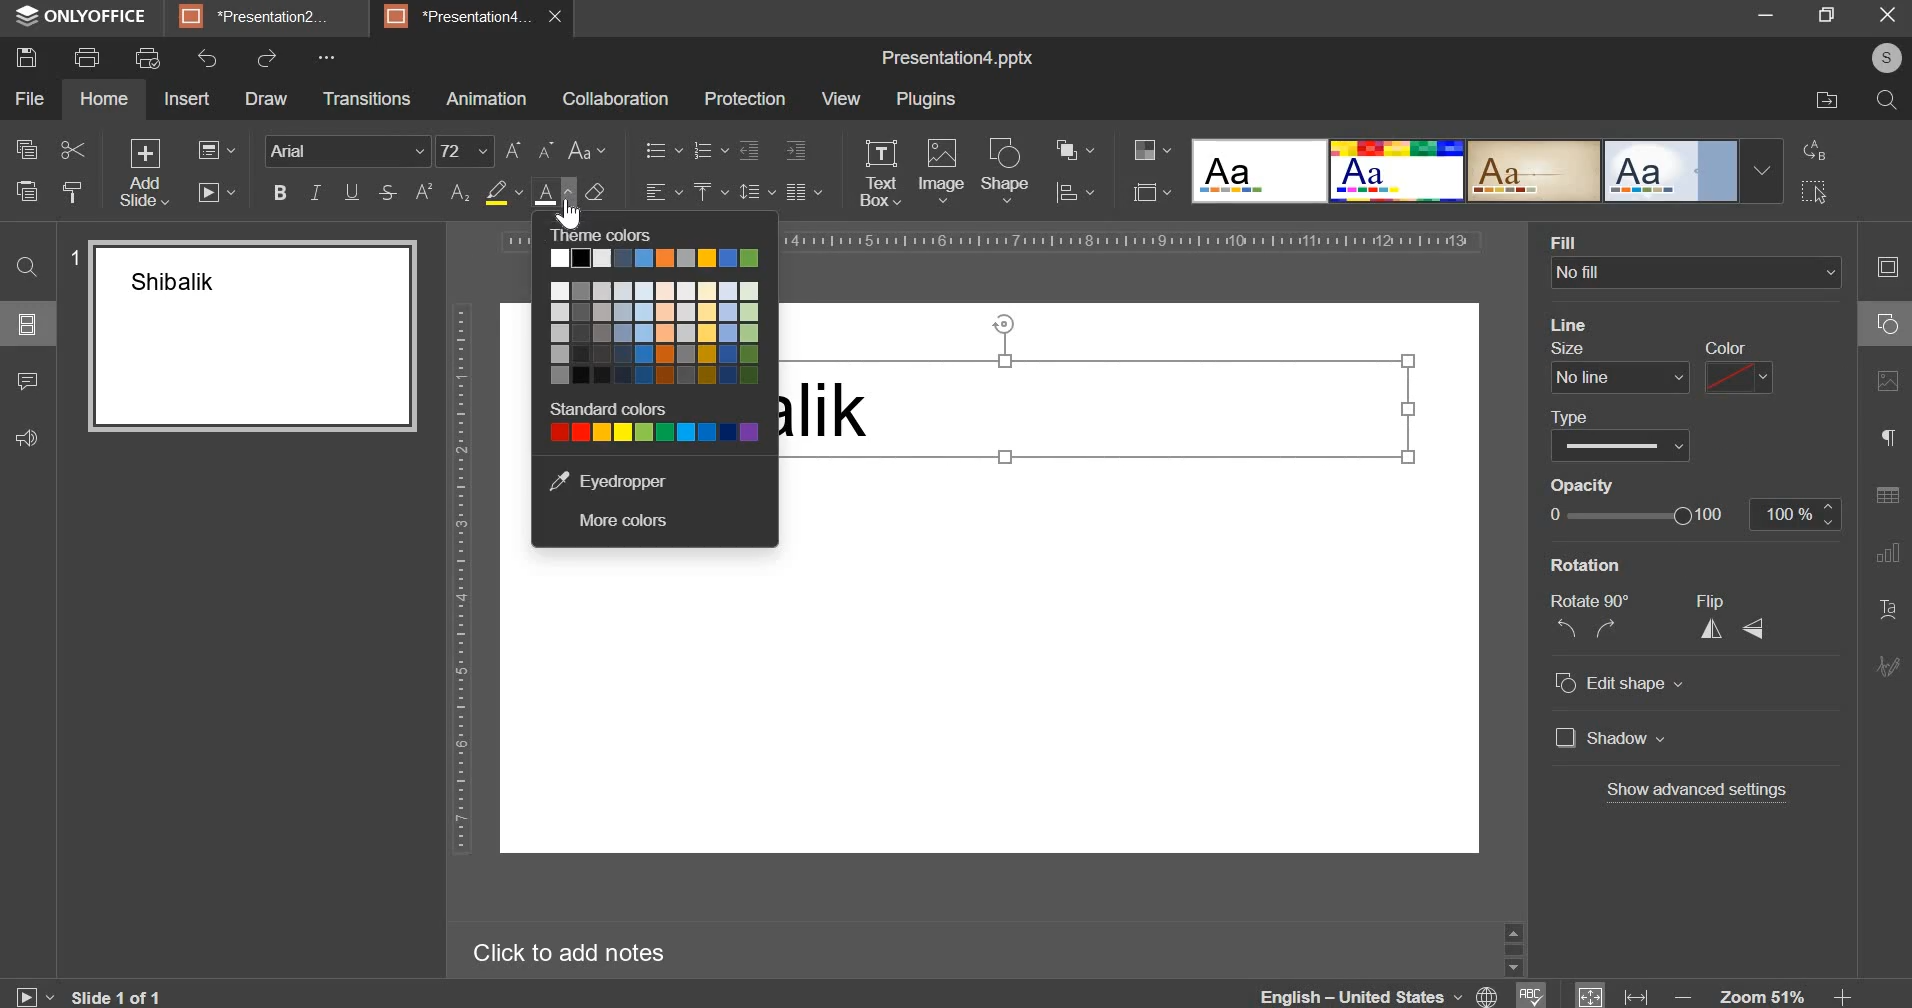 The height and width of the screenshot is (1008, 1912). What do you see at coordinates (710, 192) in the screenshot?
I see `vertical alignment` at bounding box center [710, 192].